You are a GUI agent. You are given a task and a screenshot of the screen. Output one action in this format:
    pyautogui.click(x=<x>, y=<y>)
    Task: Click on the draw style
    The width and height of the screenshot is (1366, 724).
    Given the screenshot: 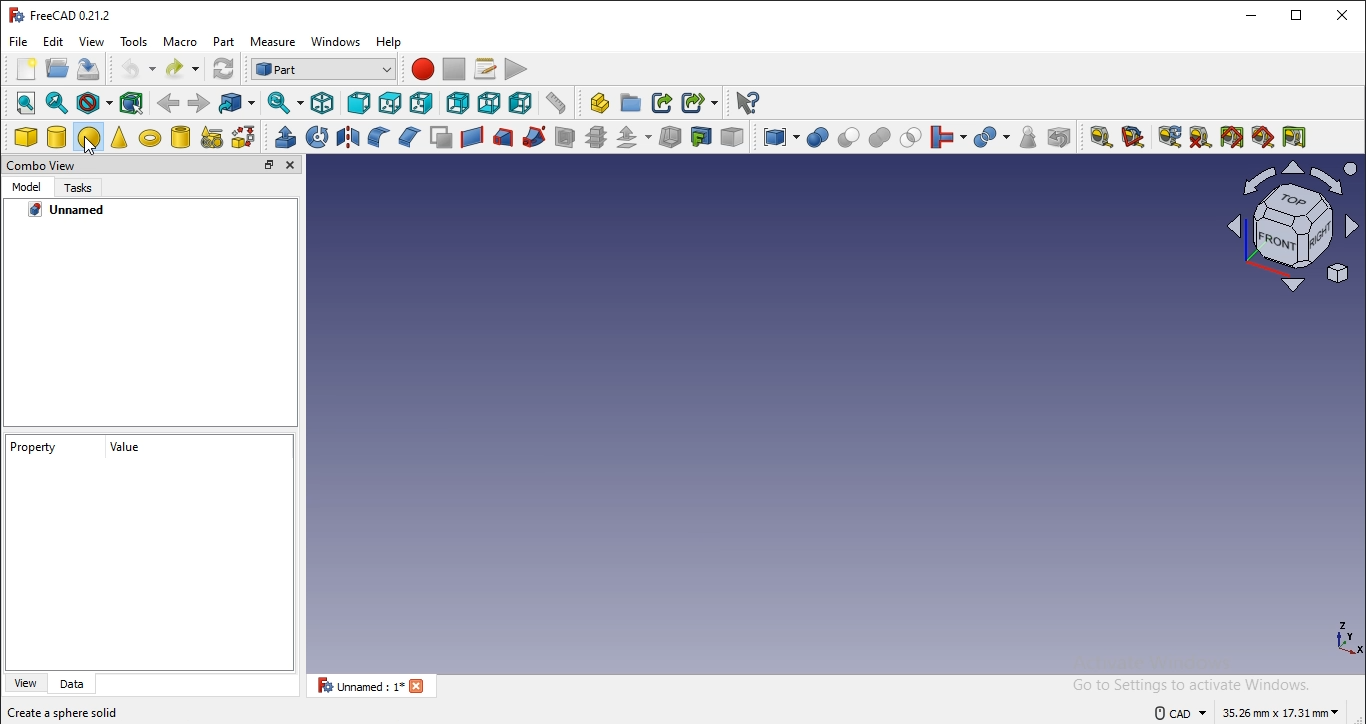 What is the action you would take?
    pyautogui.click(x=90, y=103)
    